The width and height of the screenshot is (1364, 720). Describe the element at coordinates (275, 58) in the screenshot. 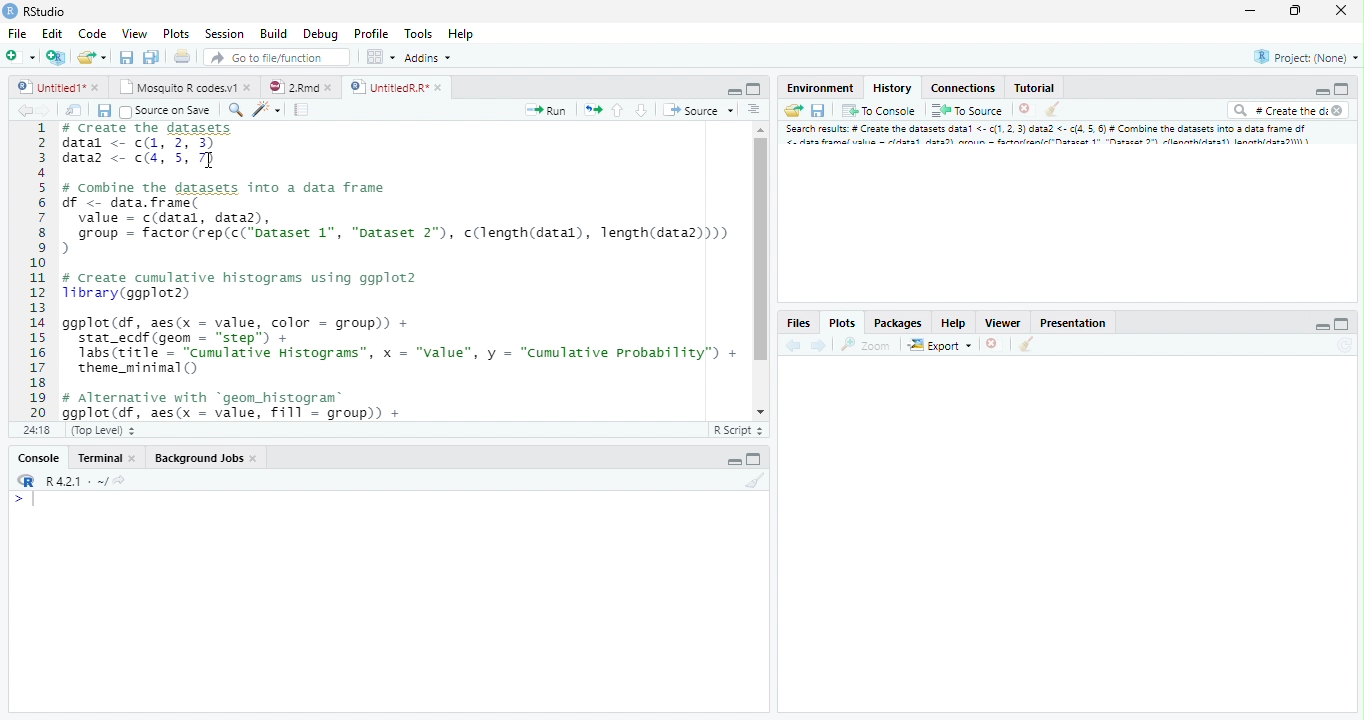

I see `Go to file/function` at that location.